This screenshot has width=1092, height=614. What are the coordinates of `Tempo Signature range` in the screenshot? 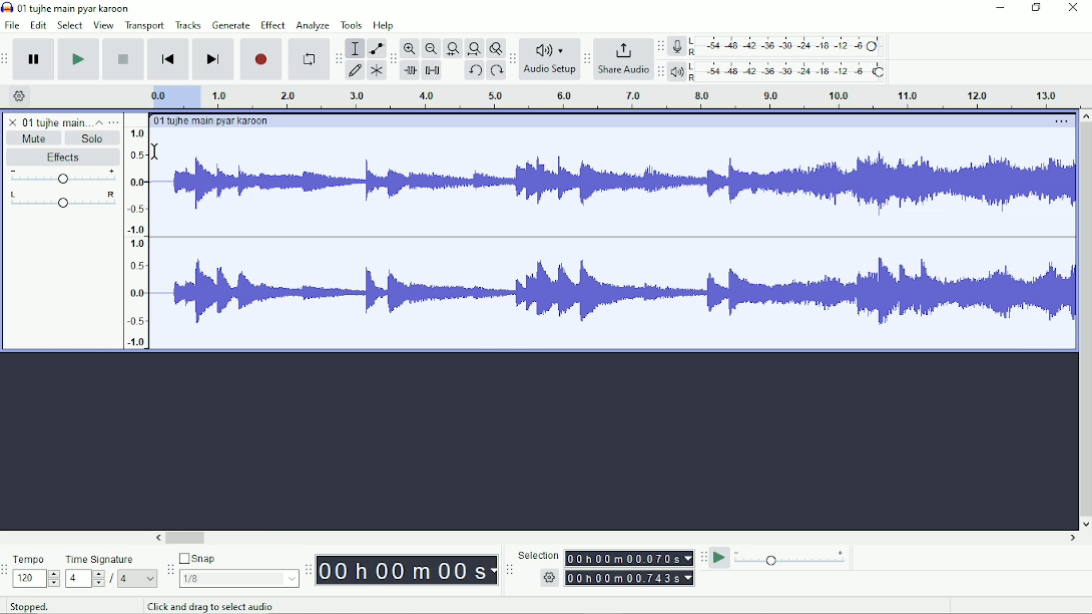 It's located at (84, 578).